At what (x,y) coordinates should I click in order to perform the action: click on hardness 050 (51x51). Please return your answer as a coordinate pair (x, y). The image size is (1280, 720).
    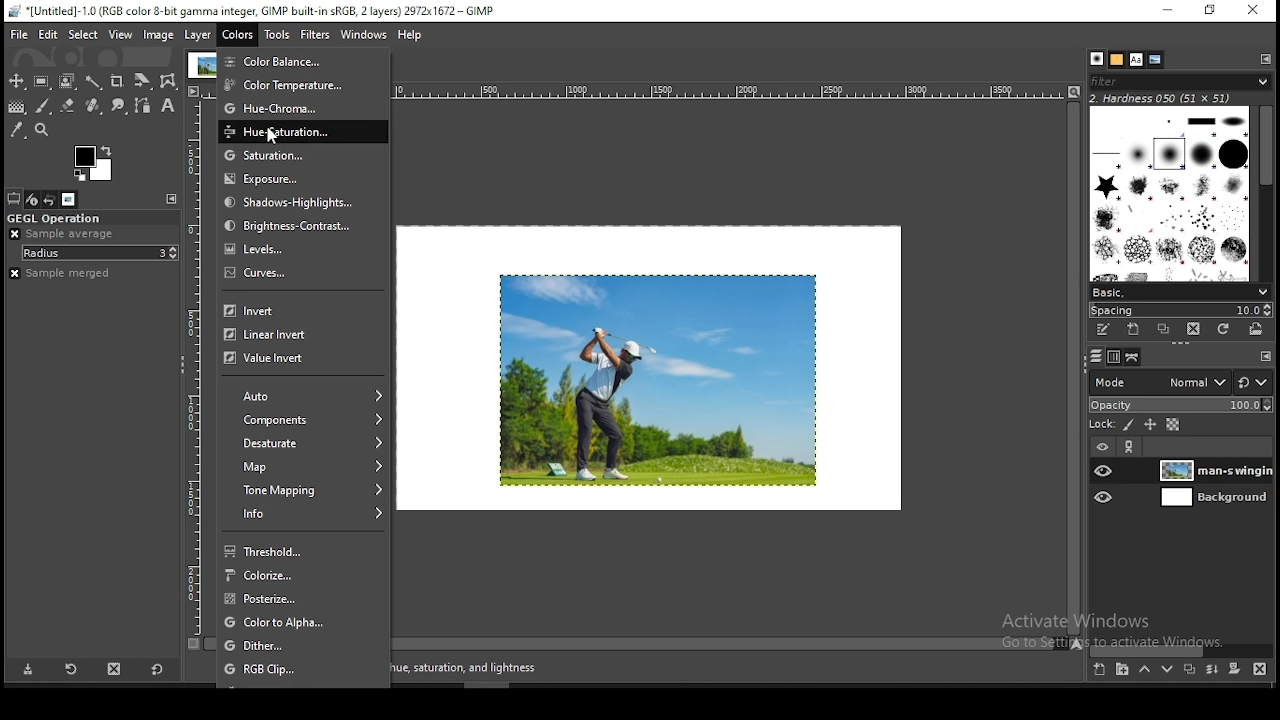
    Looking at the image, I should click on (1182, 99).